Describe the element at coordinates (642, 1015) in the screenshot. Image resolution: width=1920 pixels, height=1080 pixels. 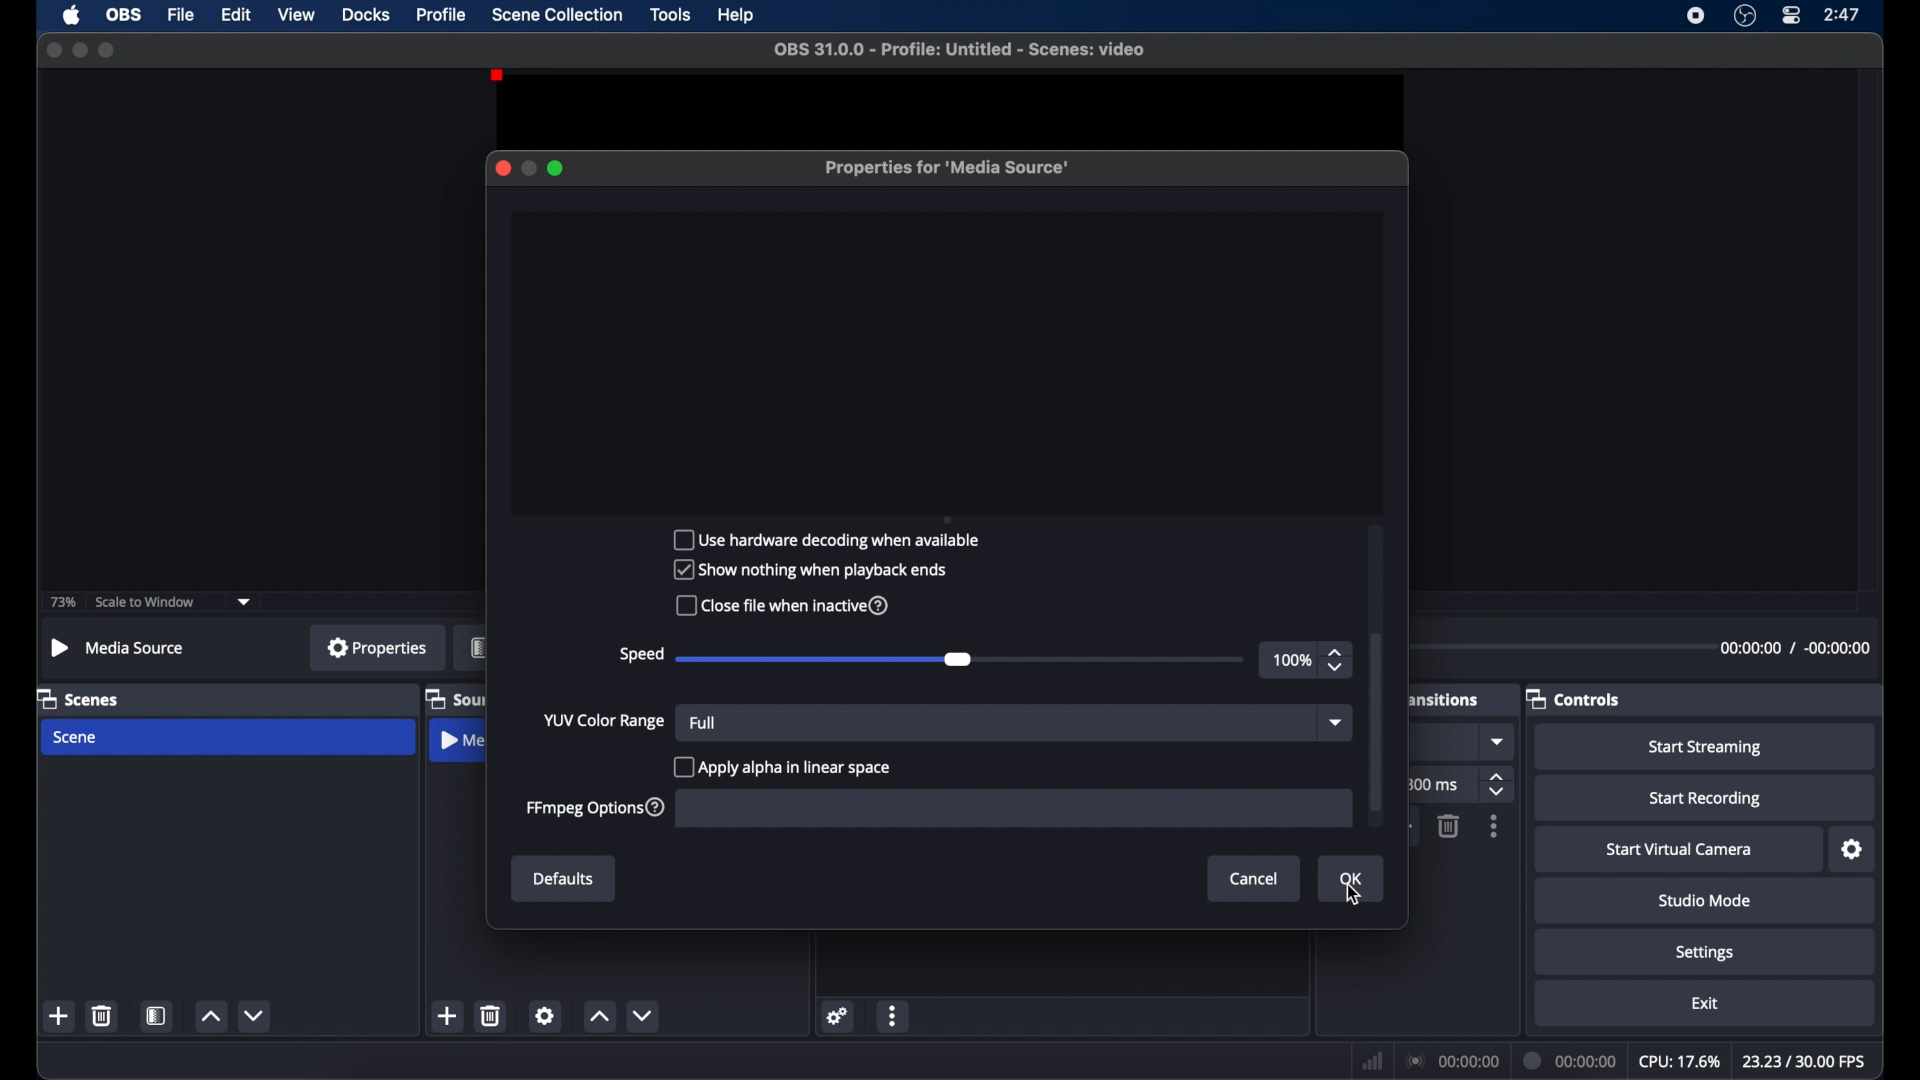
I see `decrement button` at that location.